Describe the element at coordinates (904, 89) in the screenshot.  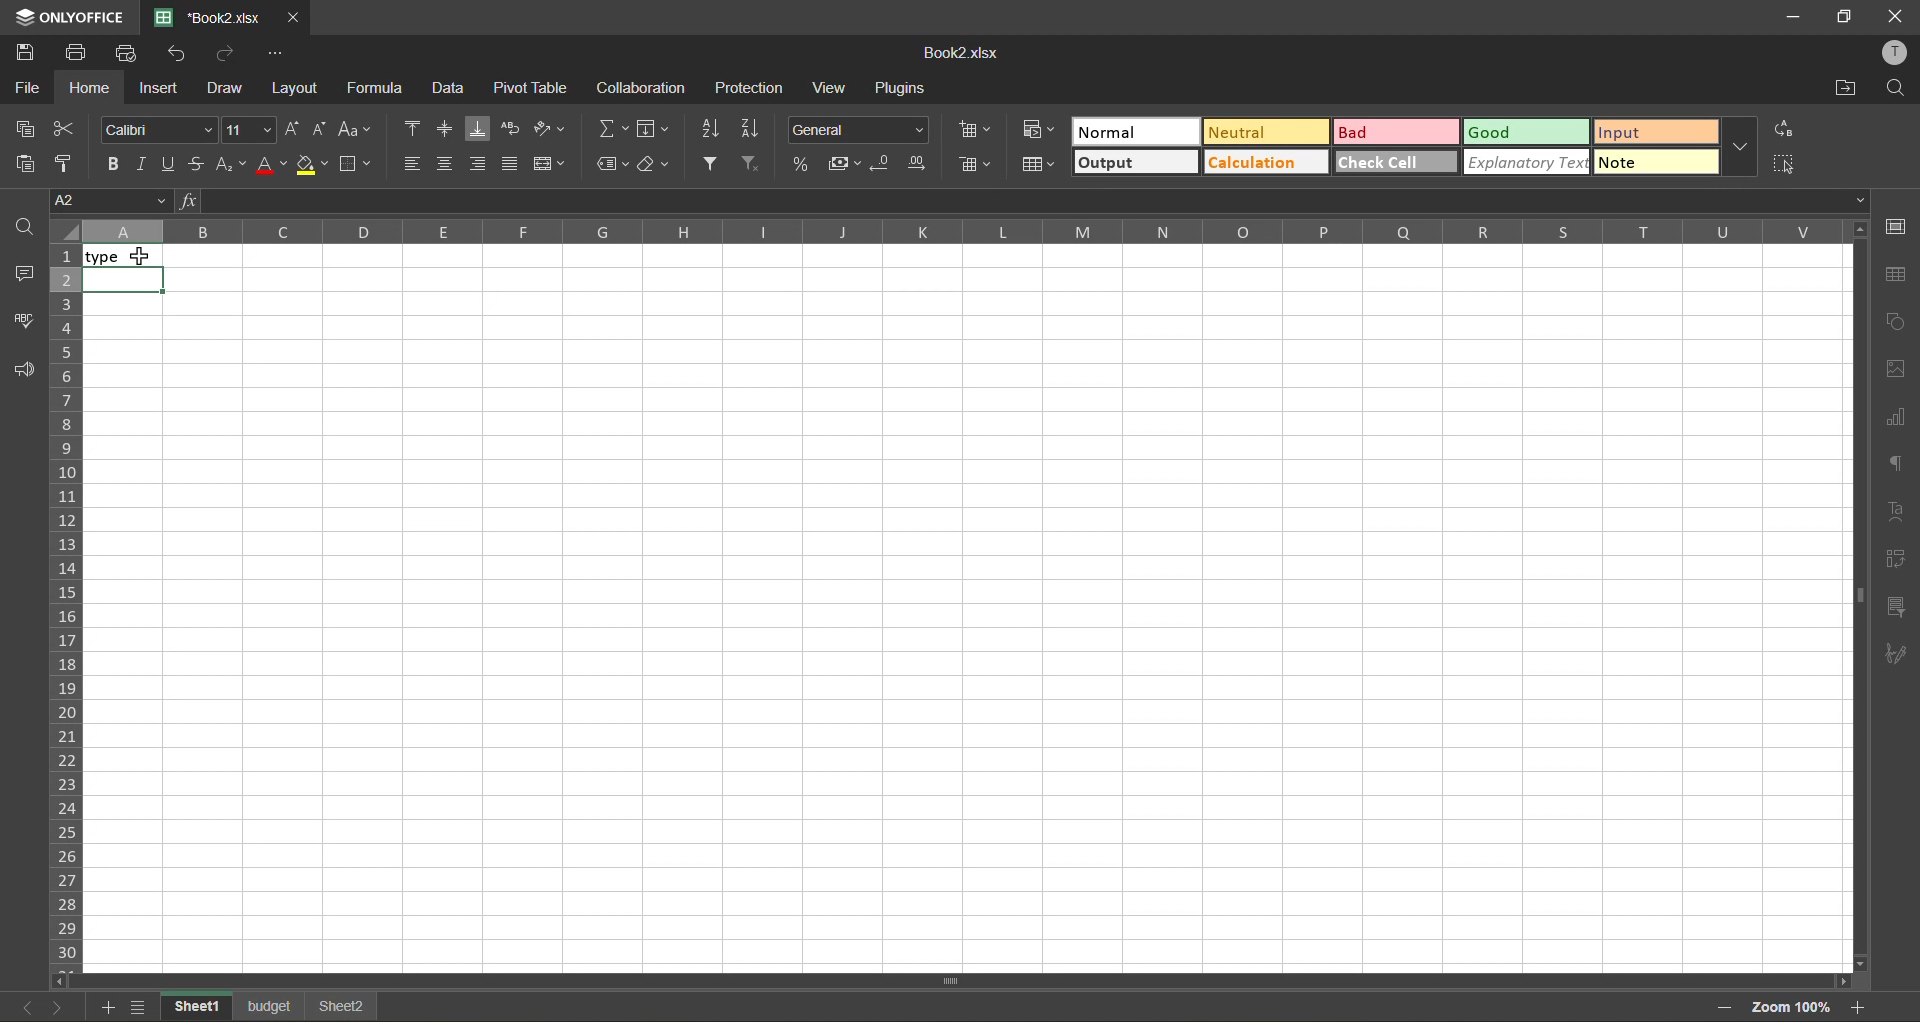
I see `plugins` at that location.